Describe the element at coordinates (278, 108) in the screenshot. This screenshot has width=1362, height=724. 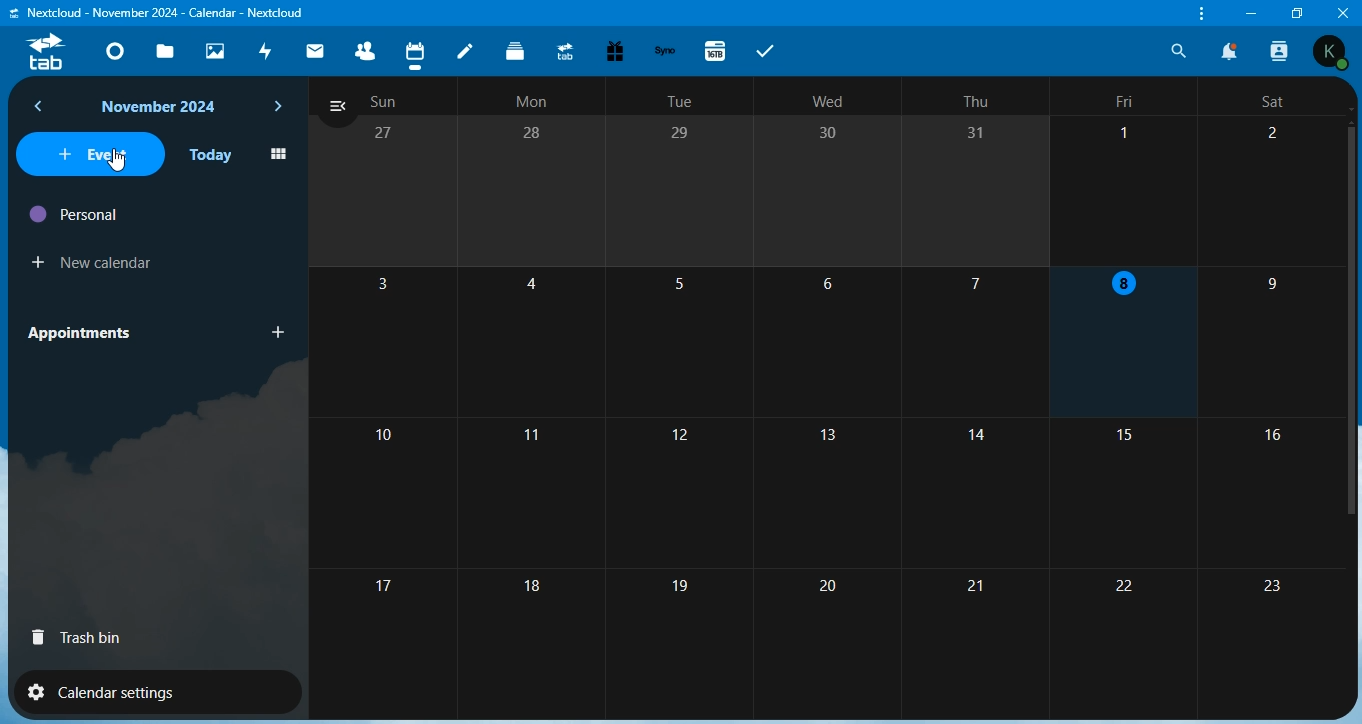
I see `next` at that location.